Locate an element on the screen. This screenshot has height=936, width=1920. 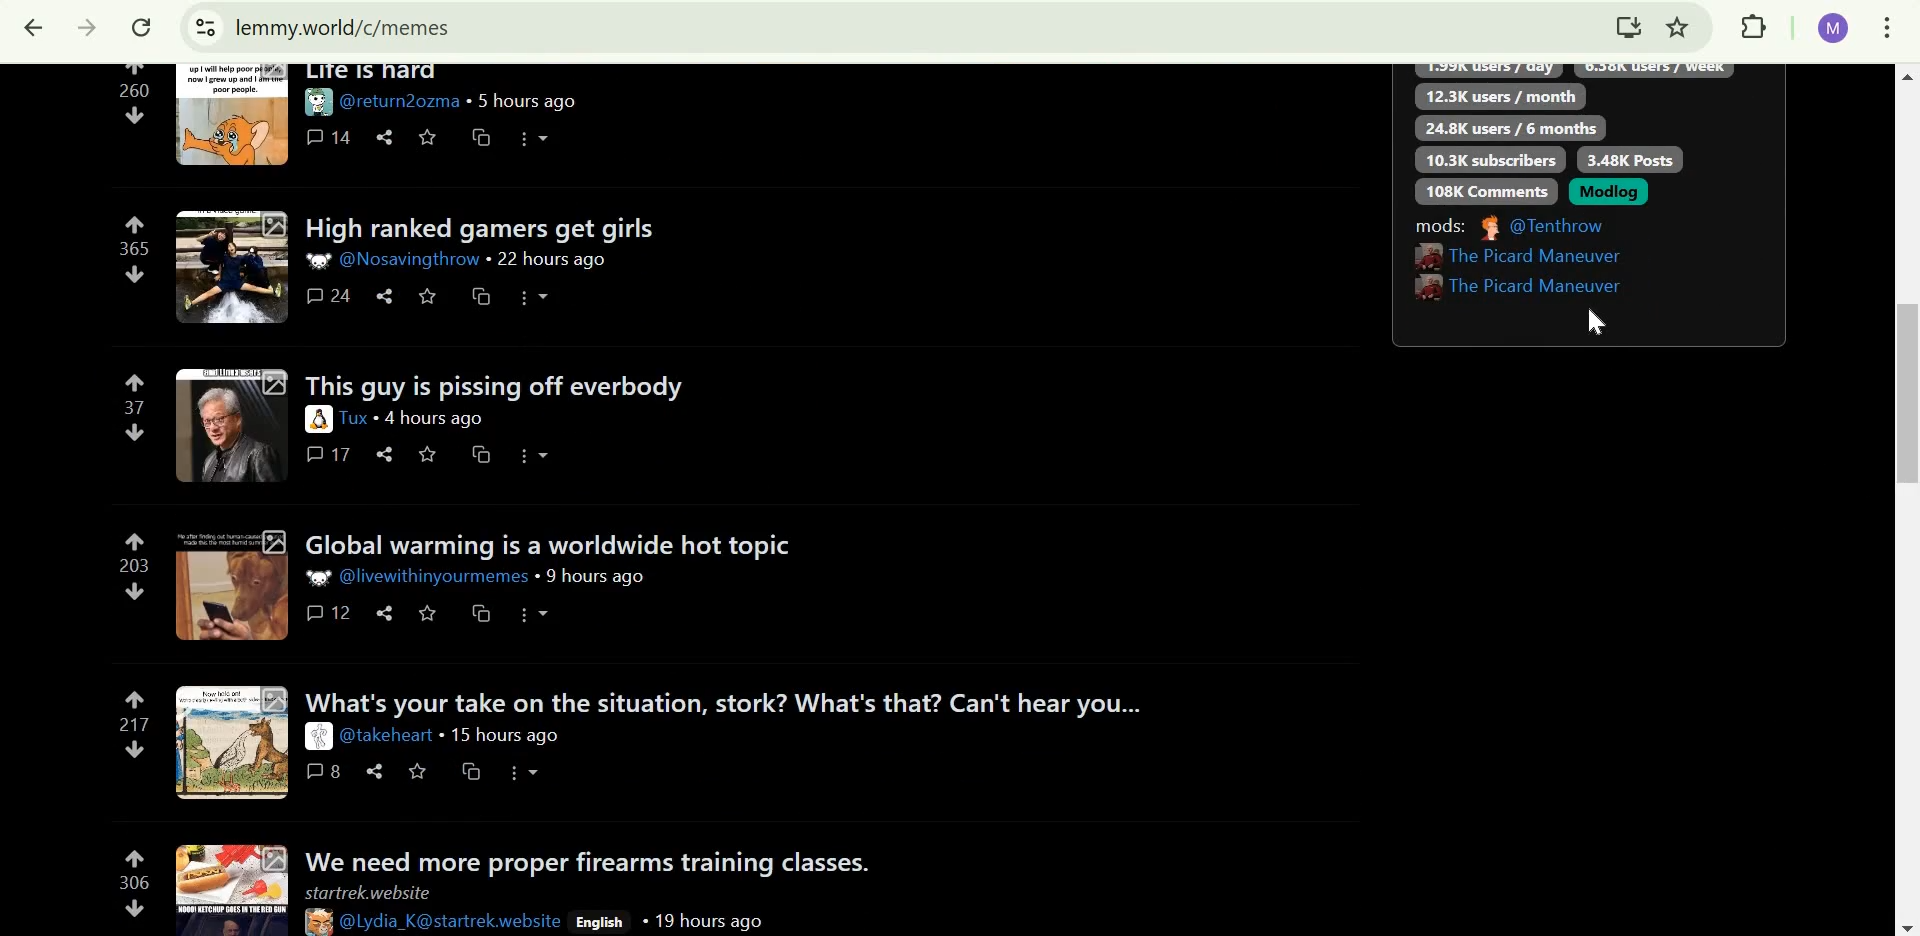
view site information is located at coordinates (203, 30).